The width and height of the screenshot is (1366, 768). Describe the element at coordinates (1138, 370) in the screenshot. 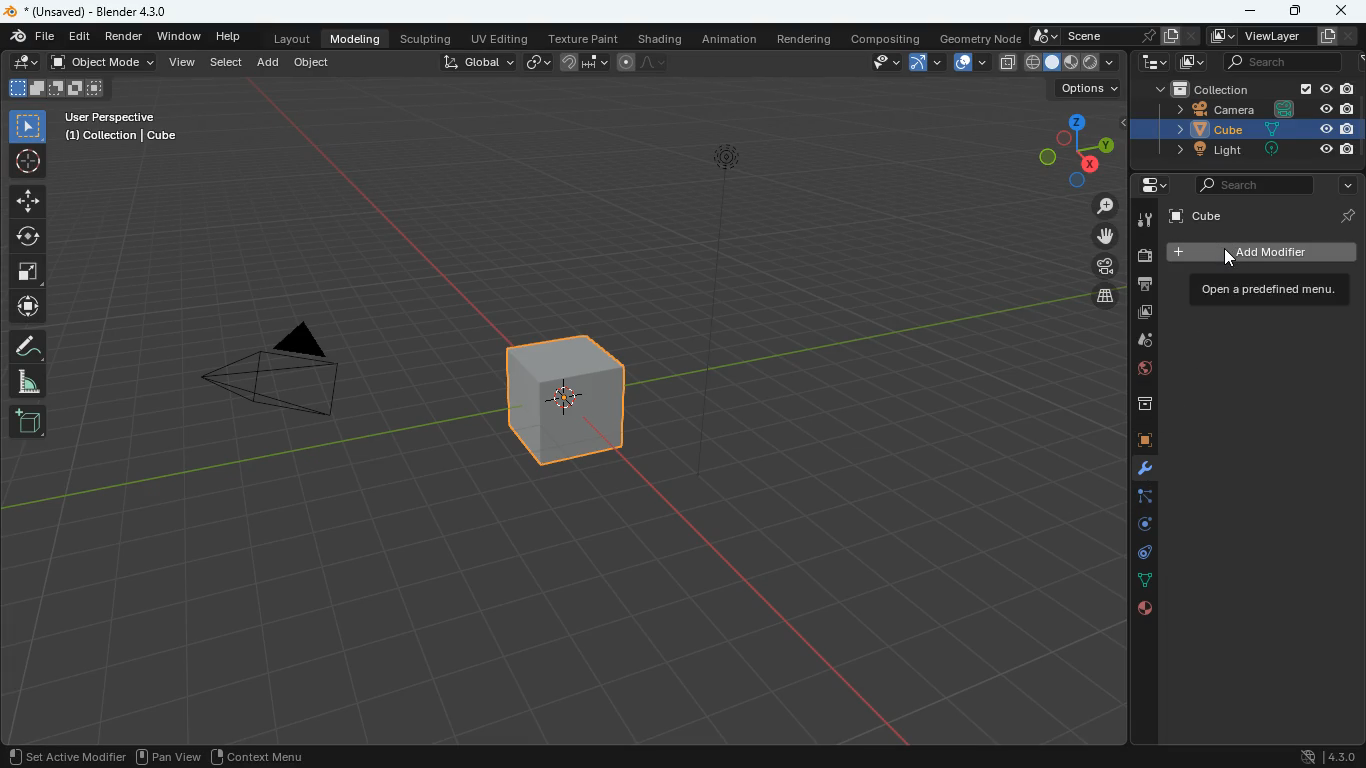

I see `public` at that location.